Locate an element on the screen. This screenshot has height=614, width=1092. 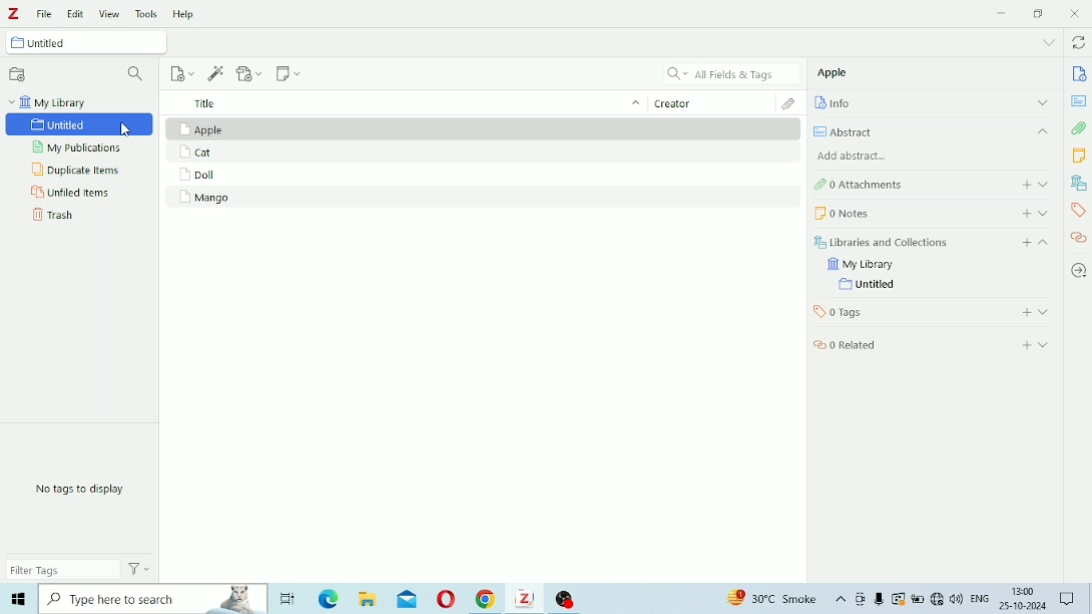
Info is located at coordinates (931, 103).